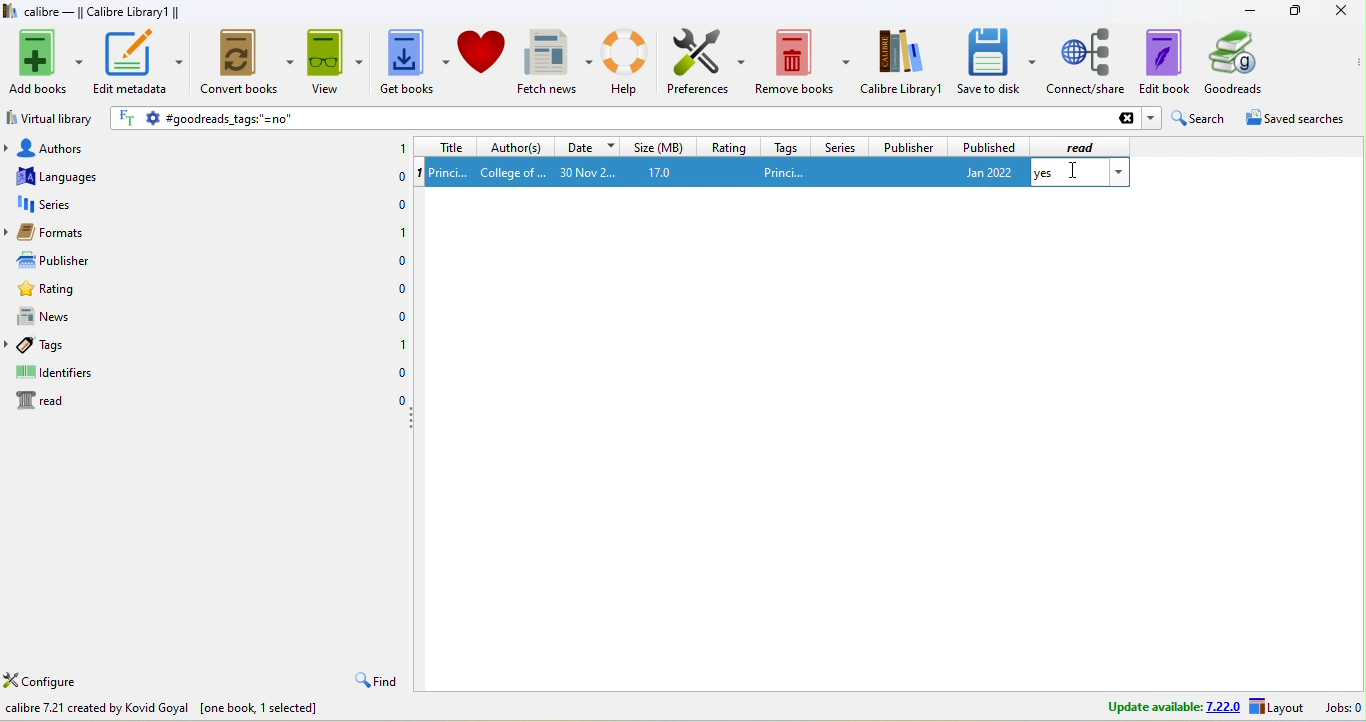 Image resolution: width=1366 pixels, height=722 pixels. I want to click on princi, so click(785, 173).